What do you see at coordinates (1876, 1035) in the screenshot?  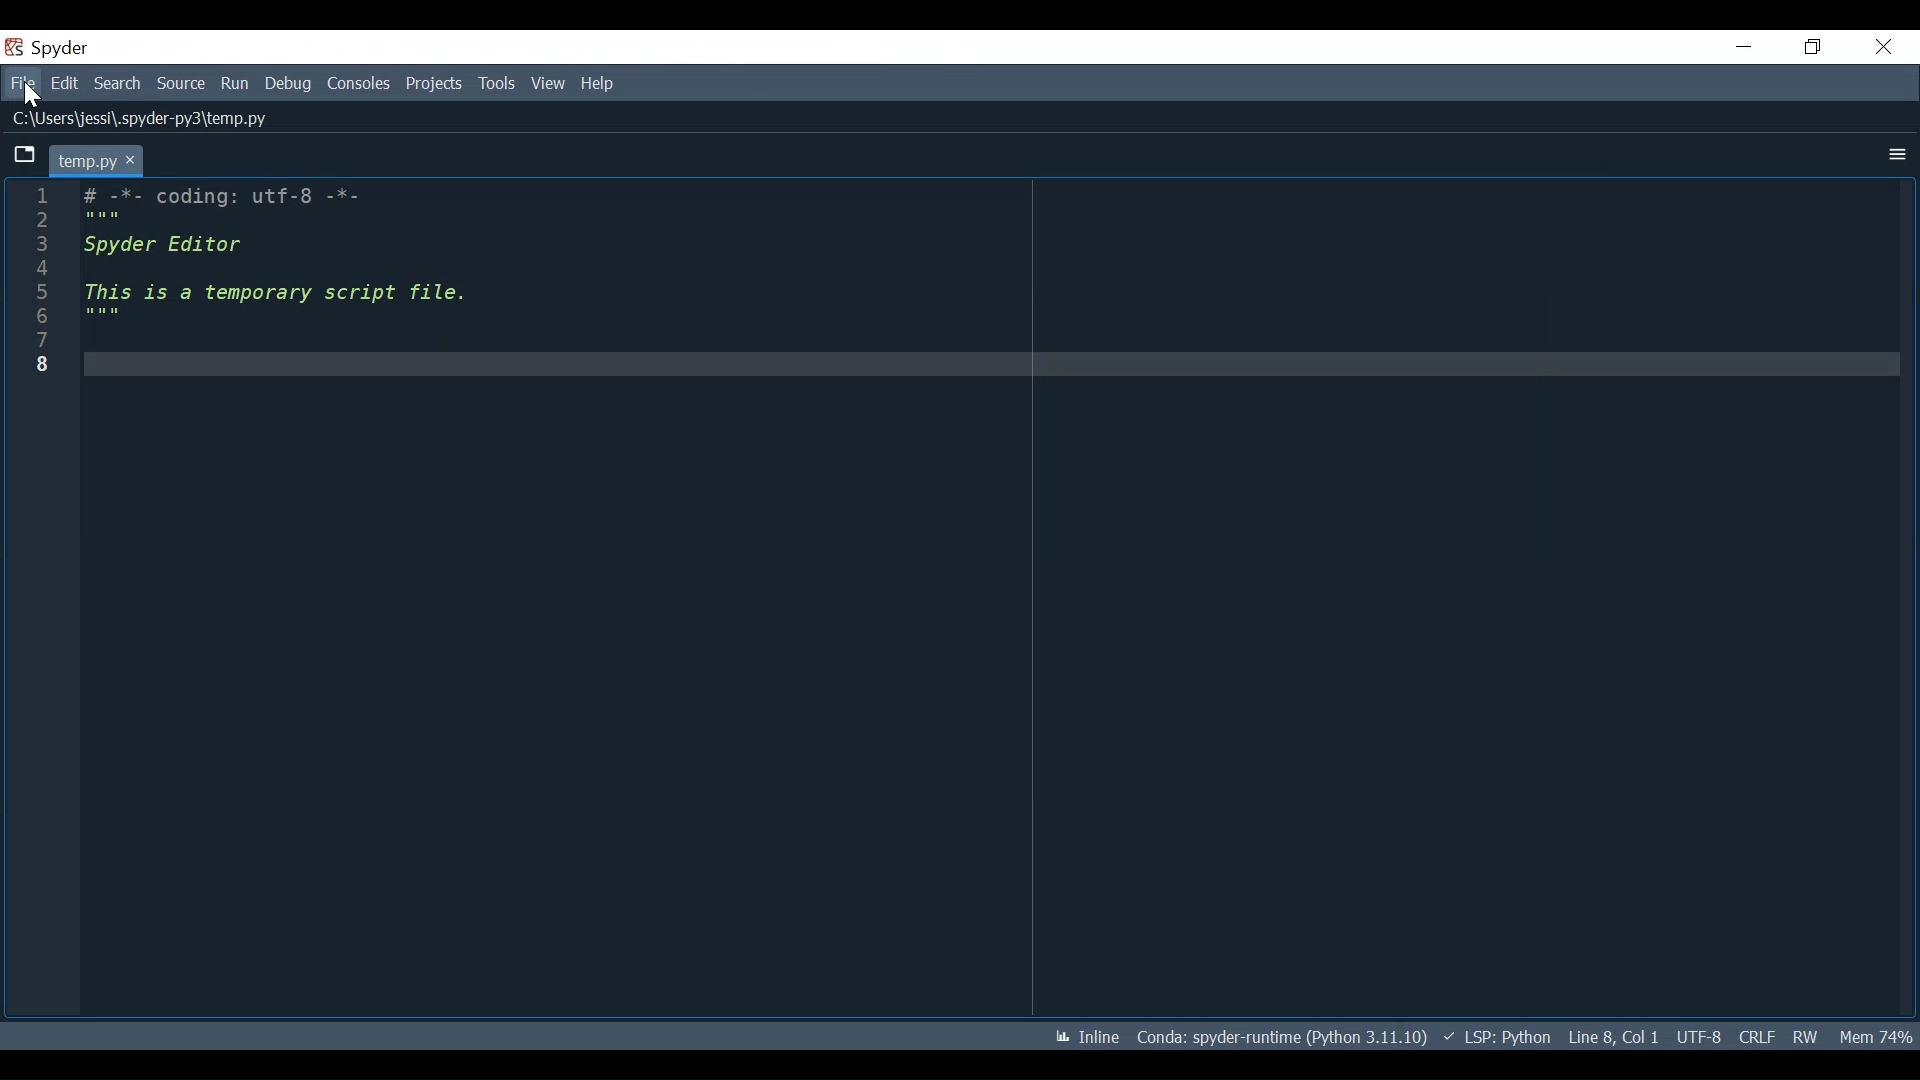 I see `Memory Usage` at bounding box center [1876, 1035].